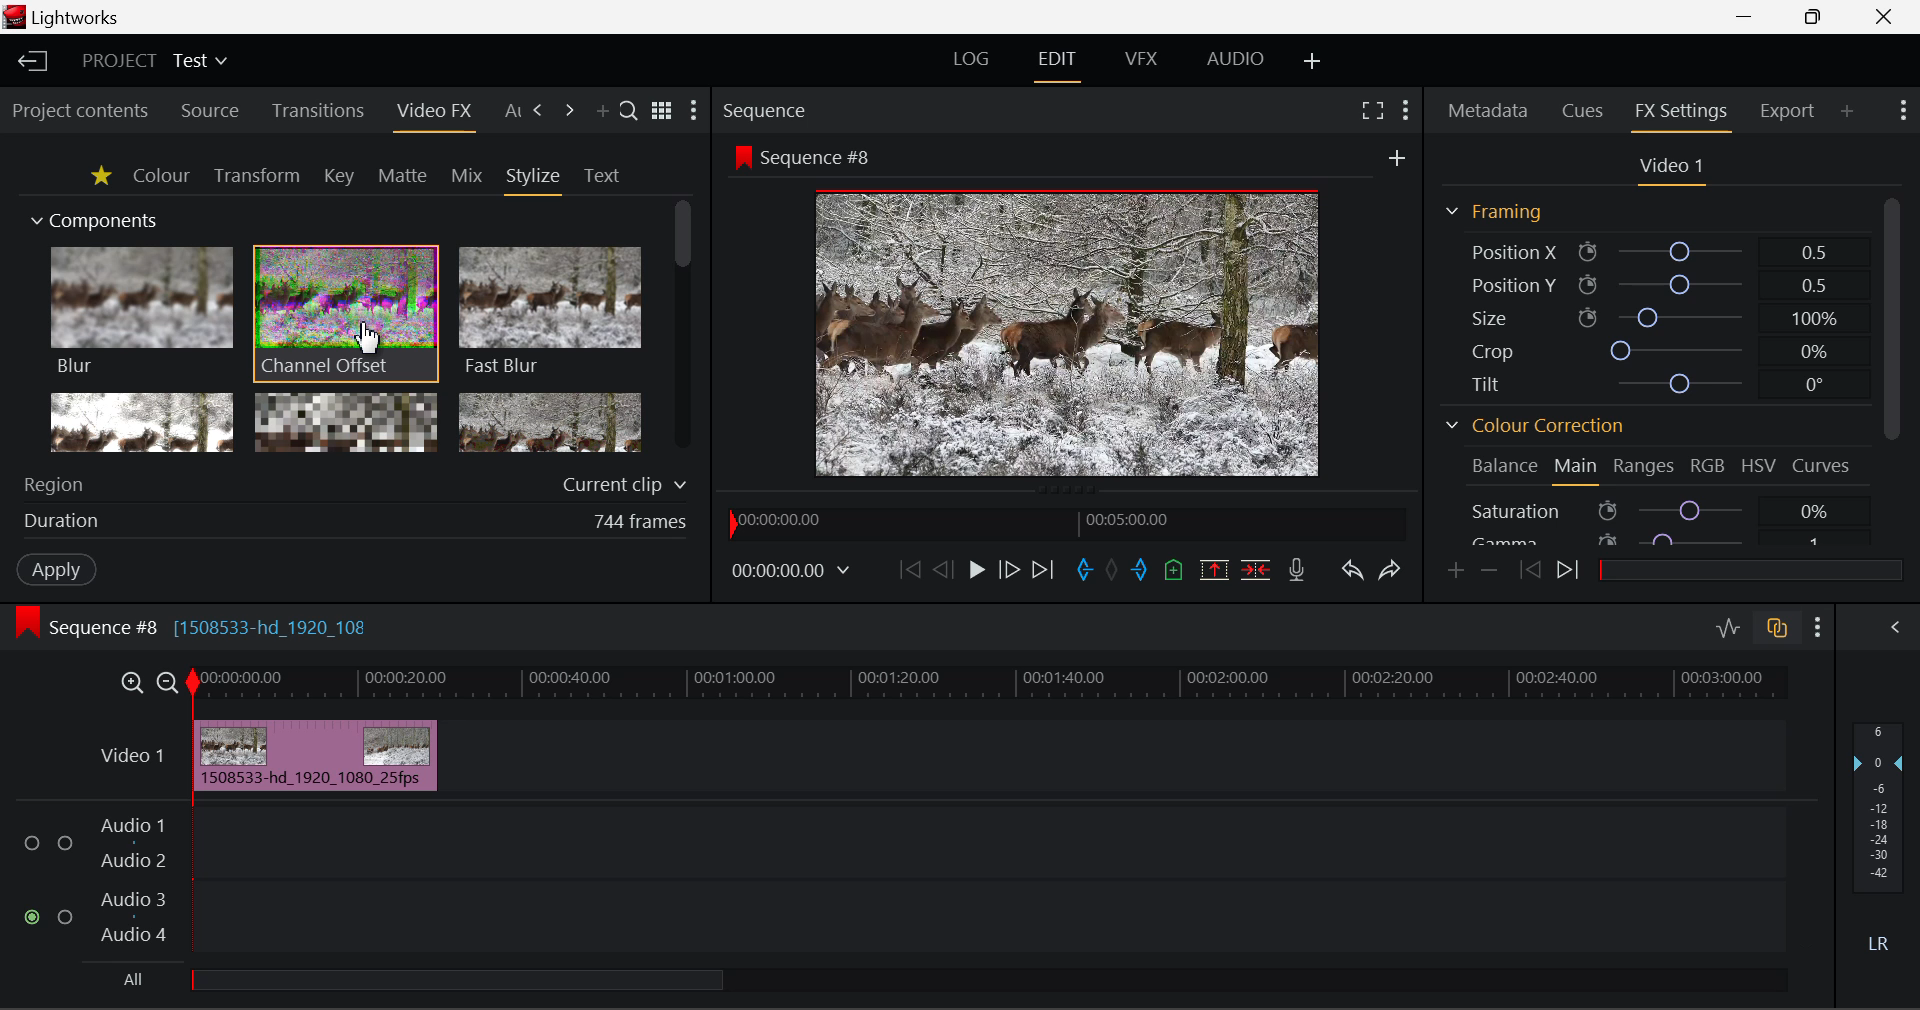 Image resolution: width=1920 pixels, height=1010 pixels. I want to click on Toggle between title and list view, so click(661, 107).